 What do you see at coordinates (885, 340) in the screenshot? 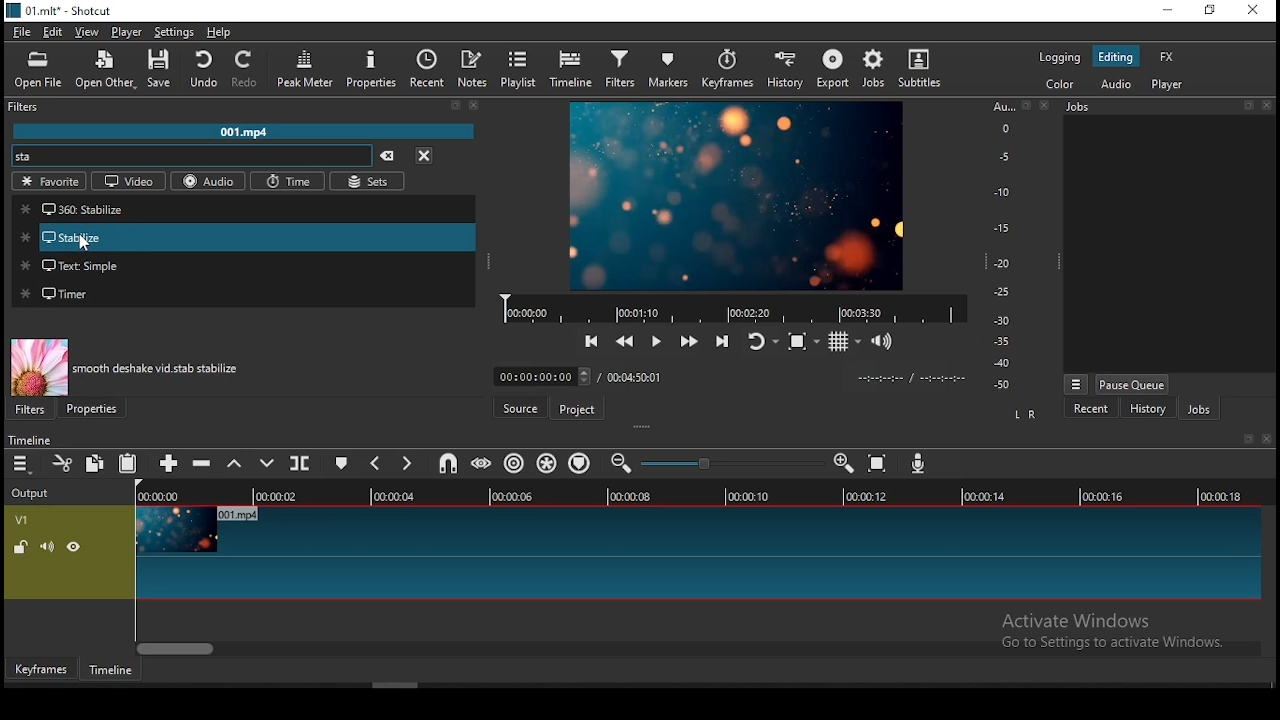
I see `show volume control` at bounding box center [885, 340].